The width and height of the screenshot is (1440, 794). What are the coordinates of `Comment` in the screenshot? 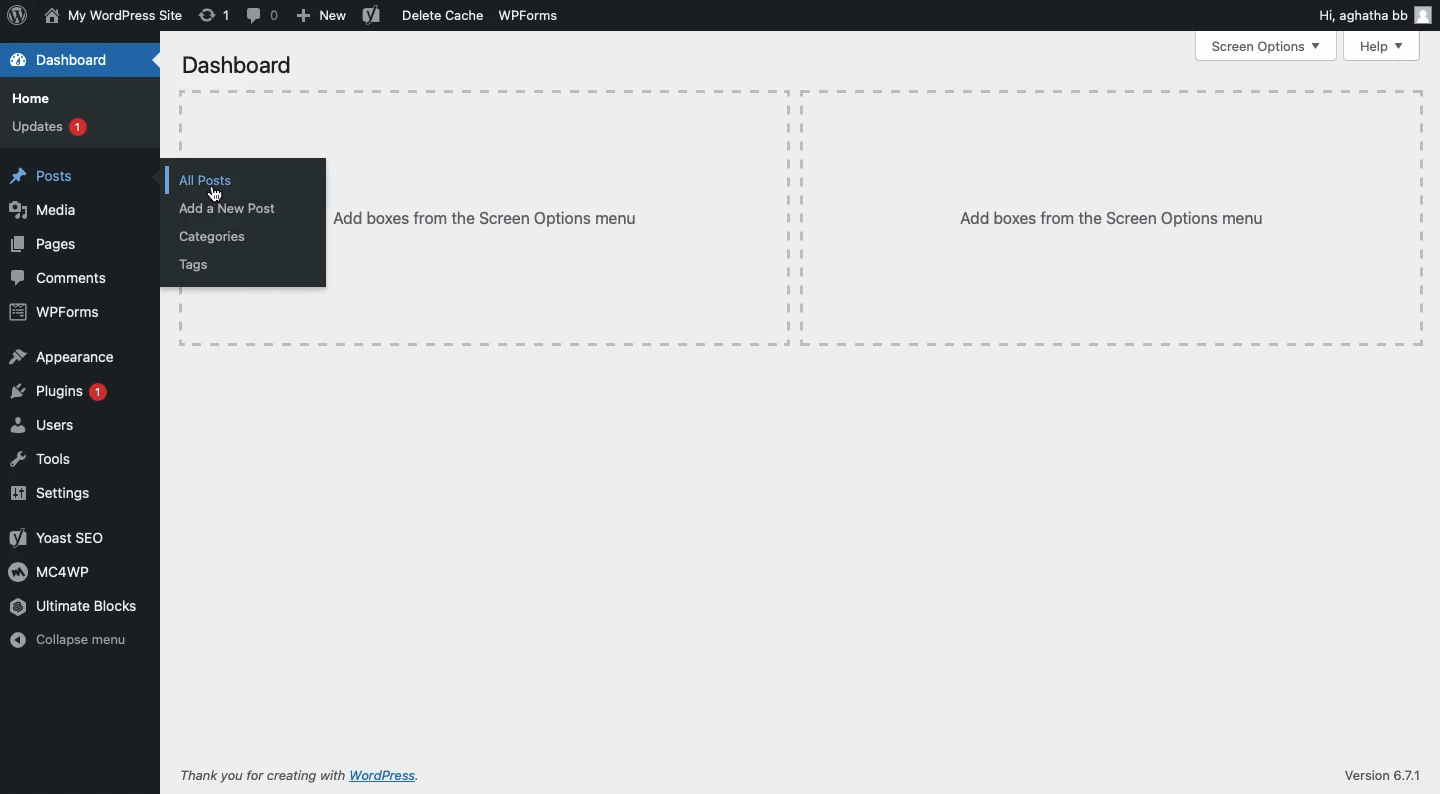 It's located at (265, 15).